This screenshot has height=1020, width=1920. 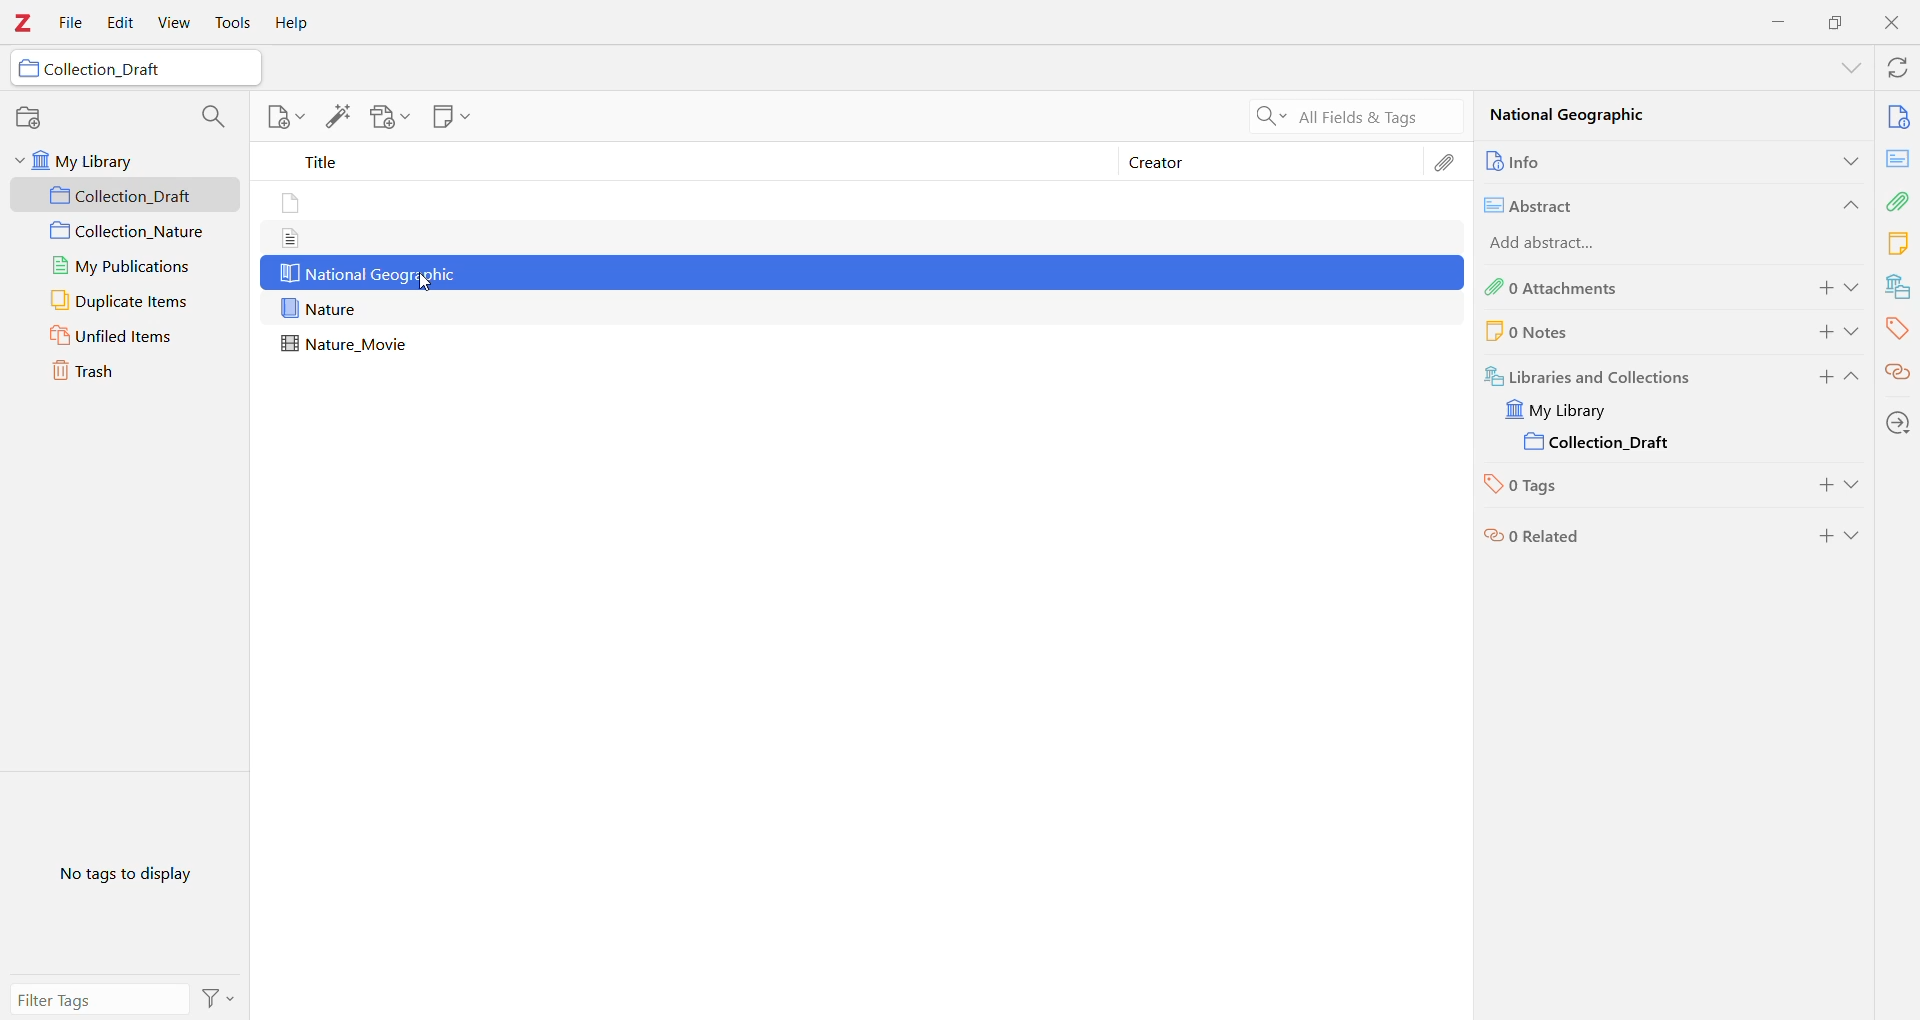 I want to click on Collapse Section, so click(x=1847, y=205).